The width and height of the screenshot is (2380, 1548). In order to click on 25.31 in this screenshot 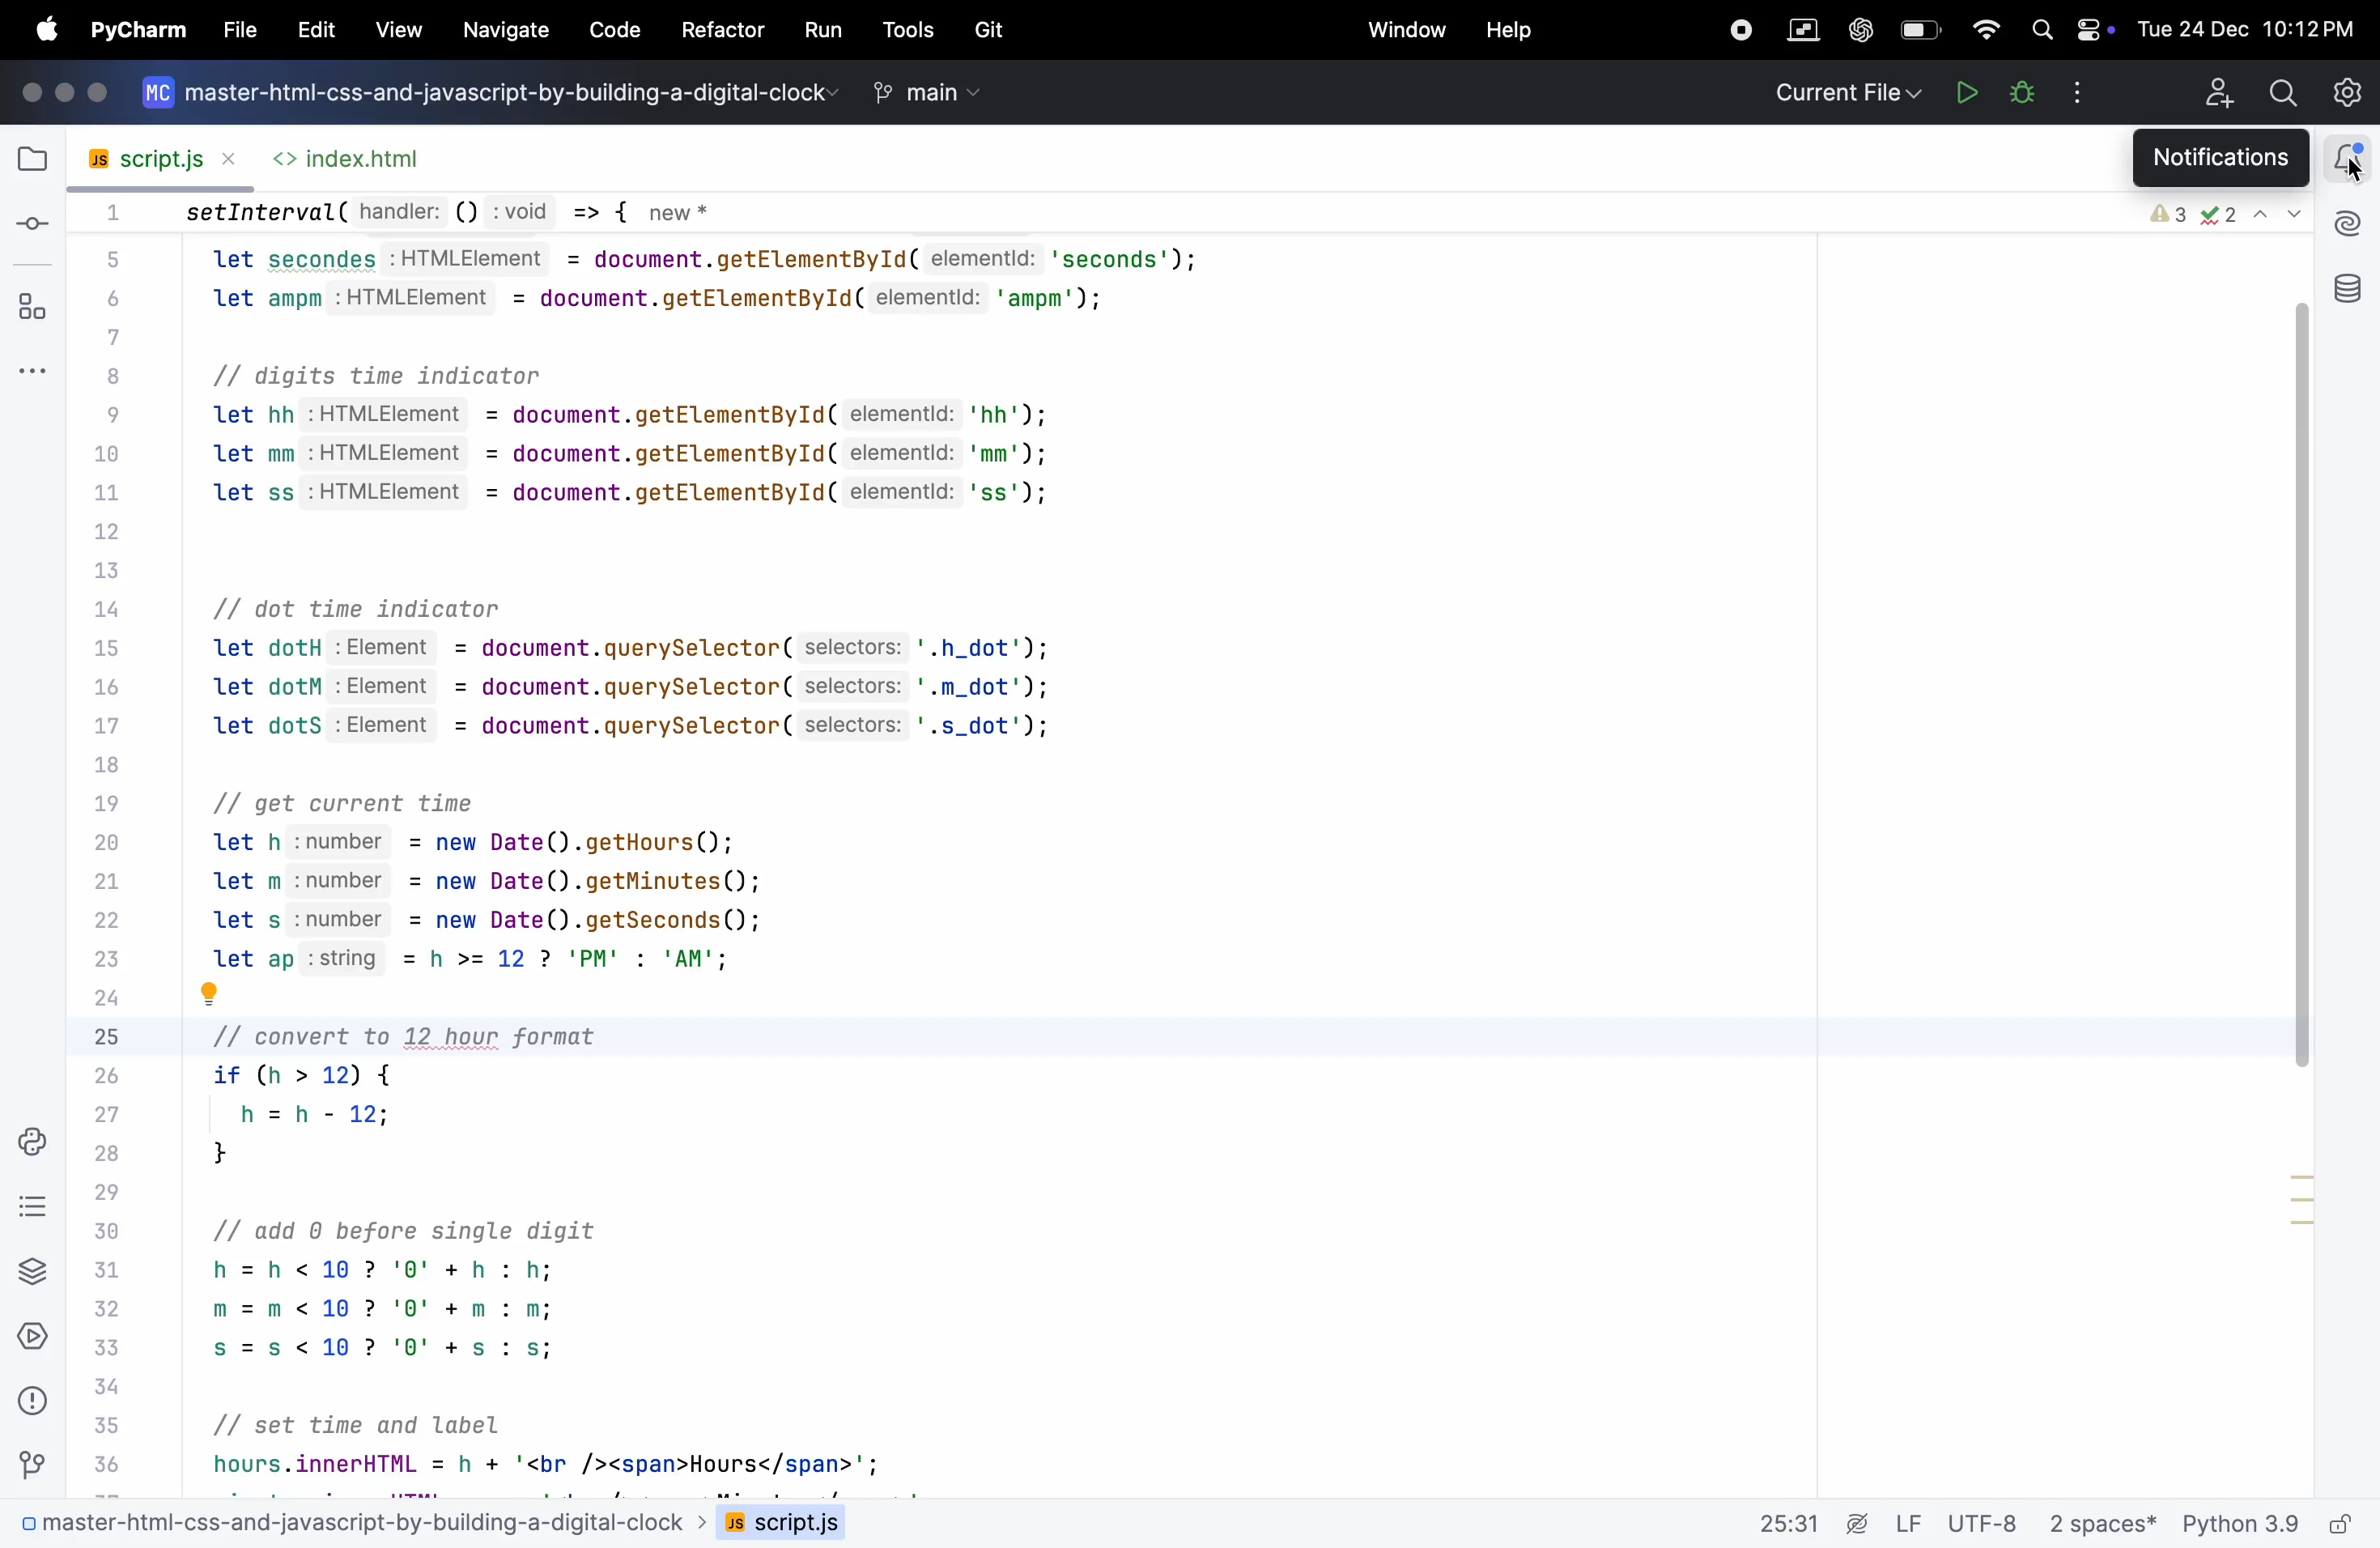, I will do `click(1811, 1521)`.